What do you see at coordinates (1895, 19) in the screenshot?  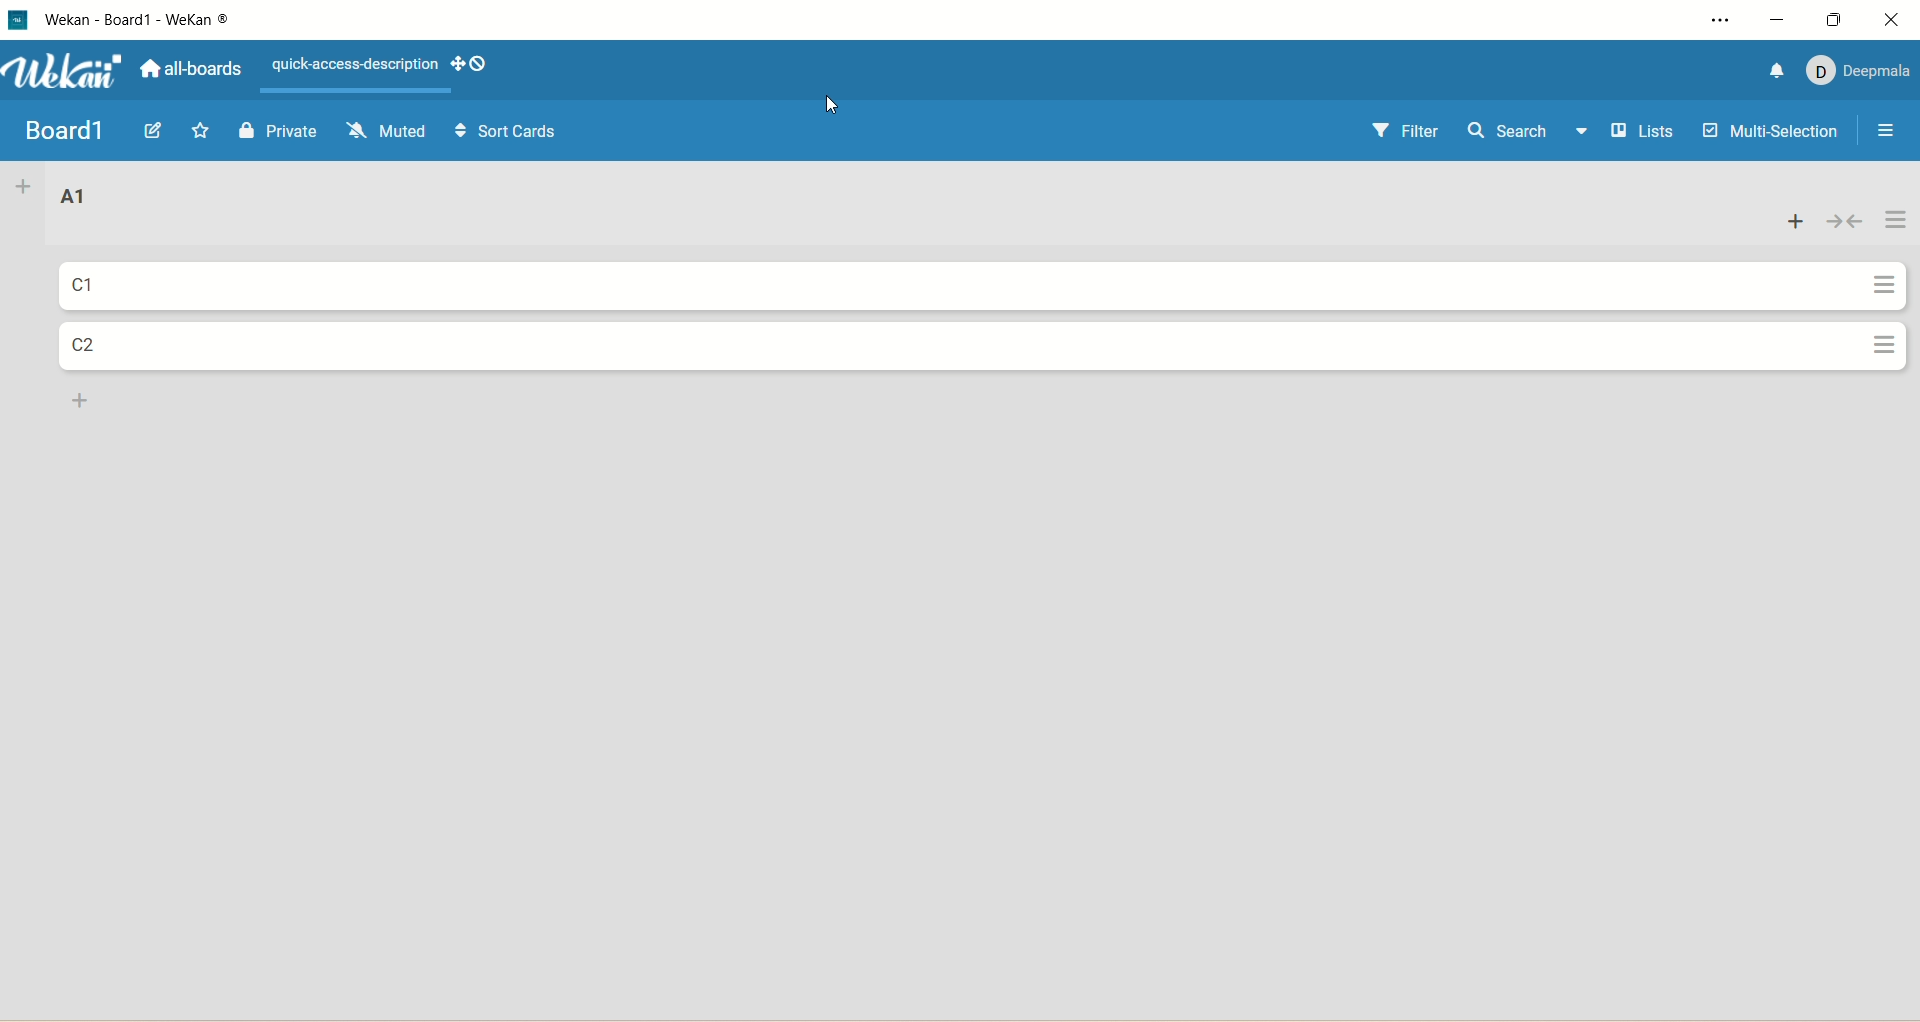 I see `close` at bounding box center [1895, 19].